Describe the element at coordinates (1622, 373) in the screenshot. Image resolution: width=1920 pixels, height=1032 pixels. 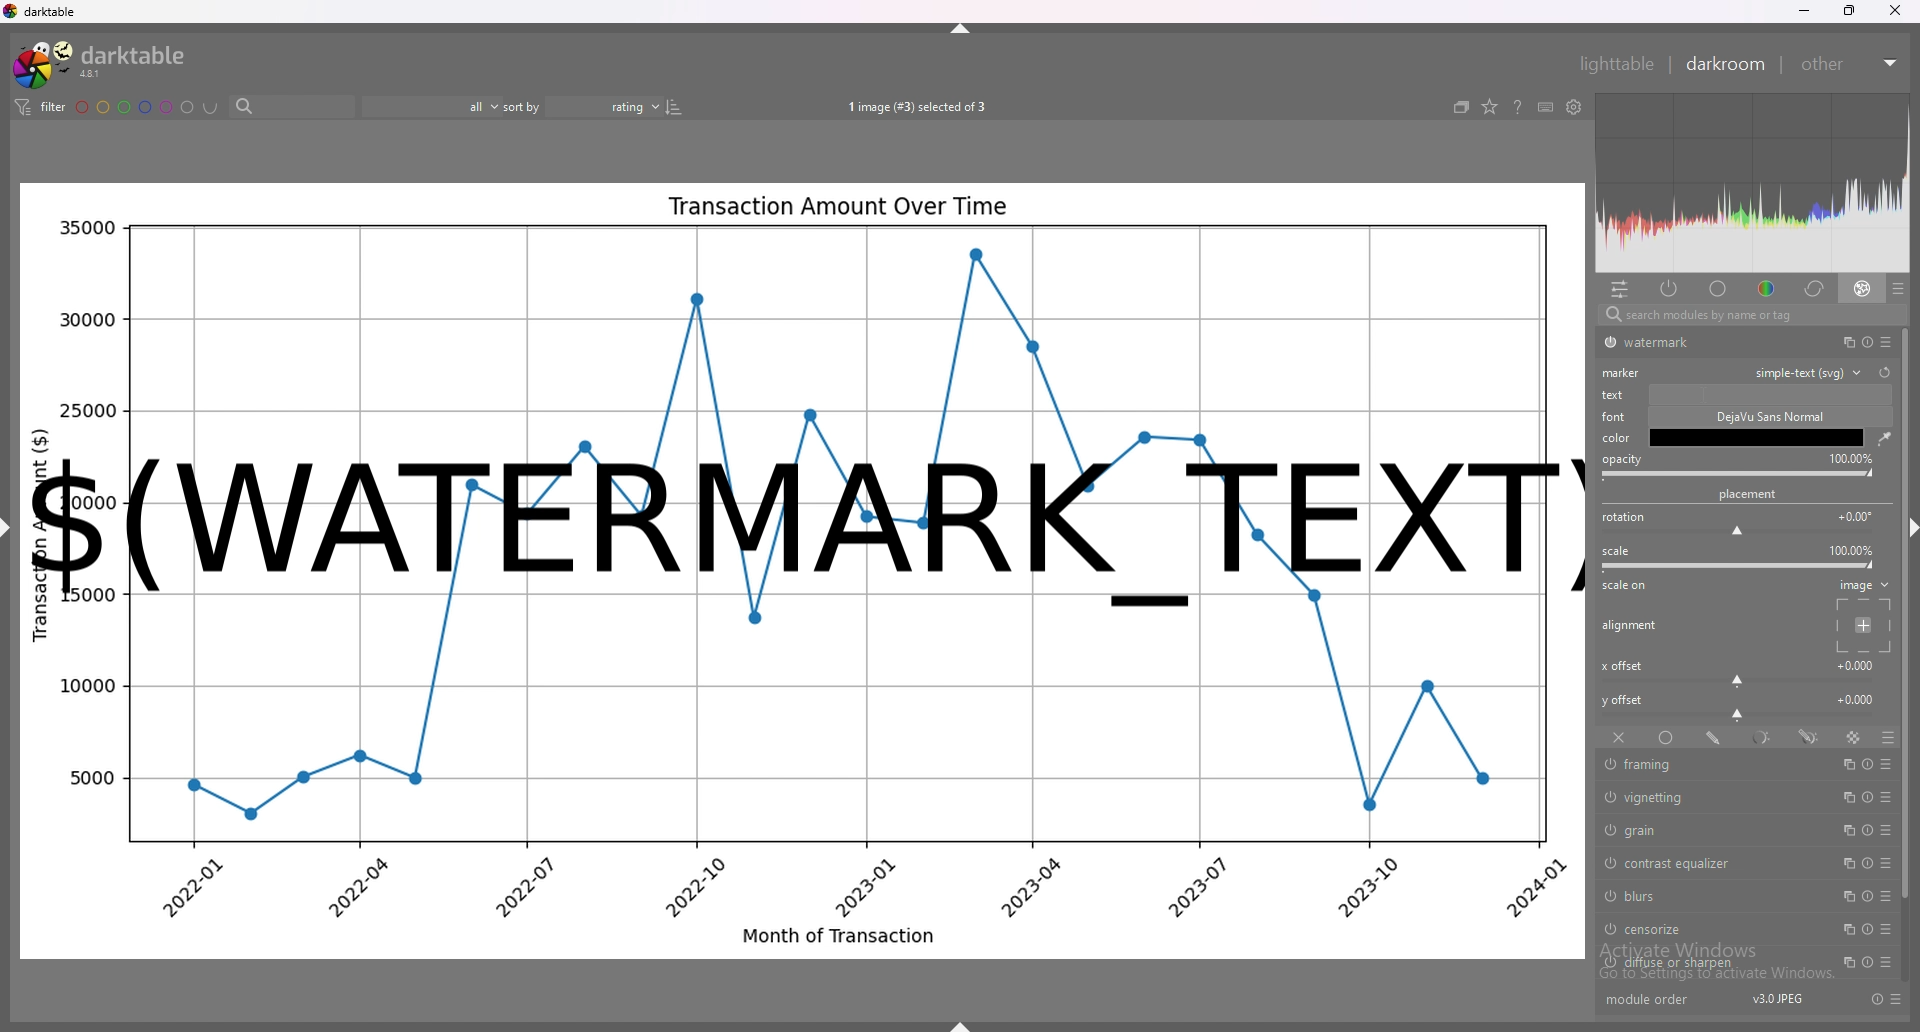
I see `marker` at that location.